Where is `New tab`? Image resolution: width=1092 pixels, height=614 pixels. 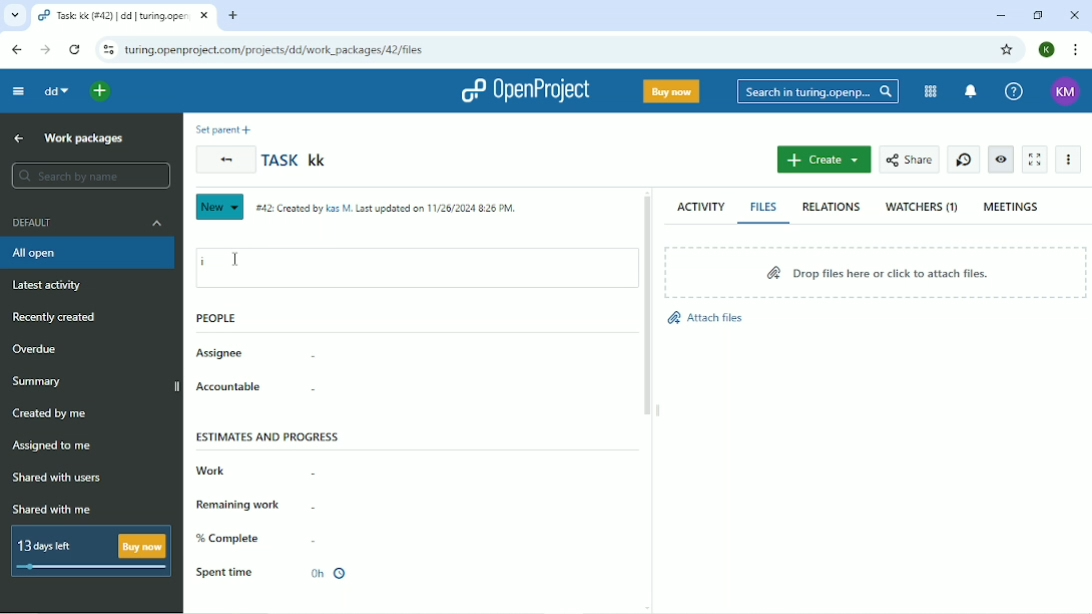 New tab is located at coordinates (234, 15).